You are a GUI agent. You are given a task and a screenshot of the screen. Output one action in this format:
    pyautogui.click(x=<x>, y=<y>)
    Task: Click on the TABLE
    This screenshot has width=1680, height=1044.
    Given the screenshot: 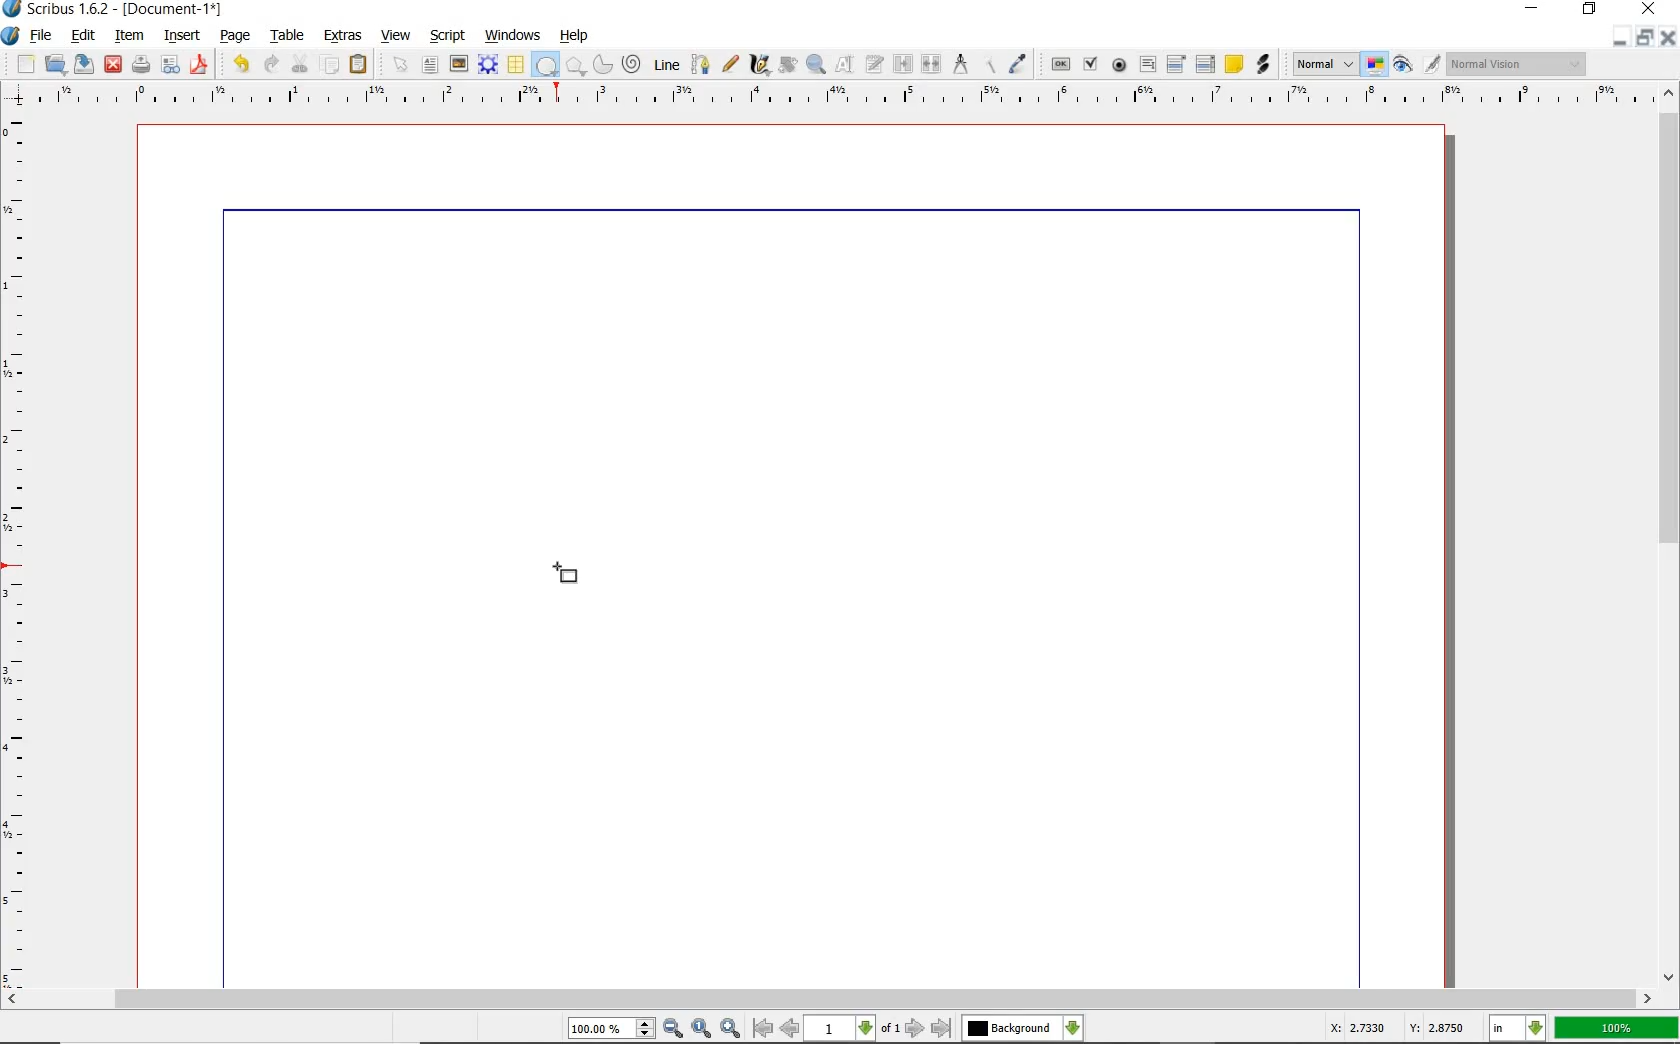 What is the action you would take?
    pyautogui.click(x=288, y=36)
    